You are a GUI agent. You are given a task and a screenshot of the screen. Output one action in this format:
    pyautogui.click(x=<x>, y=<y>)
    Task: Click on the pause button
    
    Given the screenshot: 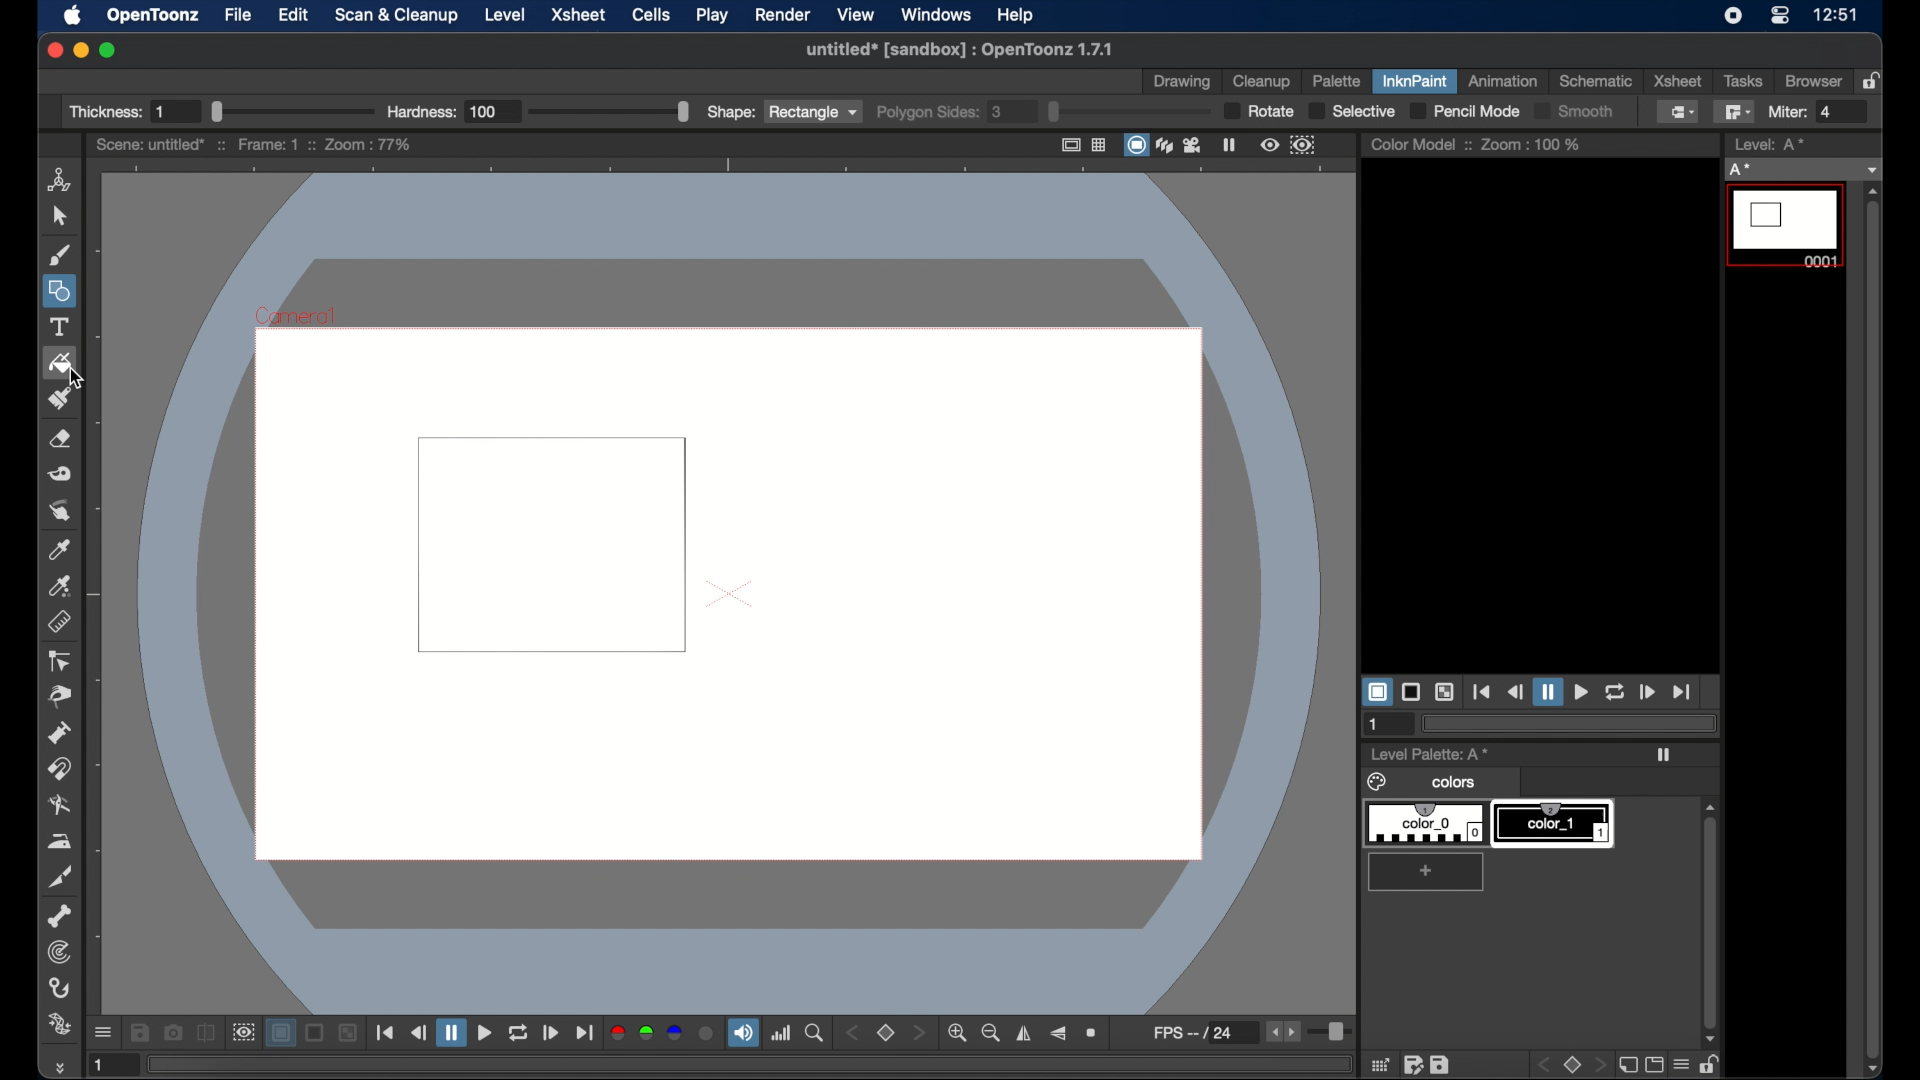 What is the action you would take?
    pyautogui.click(x=451, y=1032)
    